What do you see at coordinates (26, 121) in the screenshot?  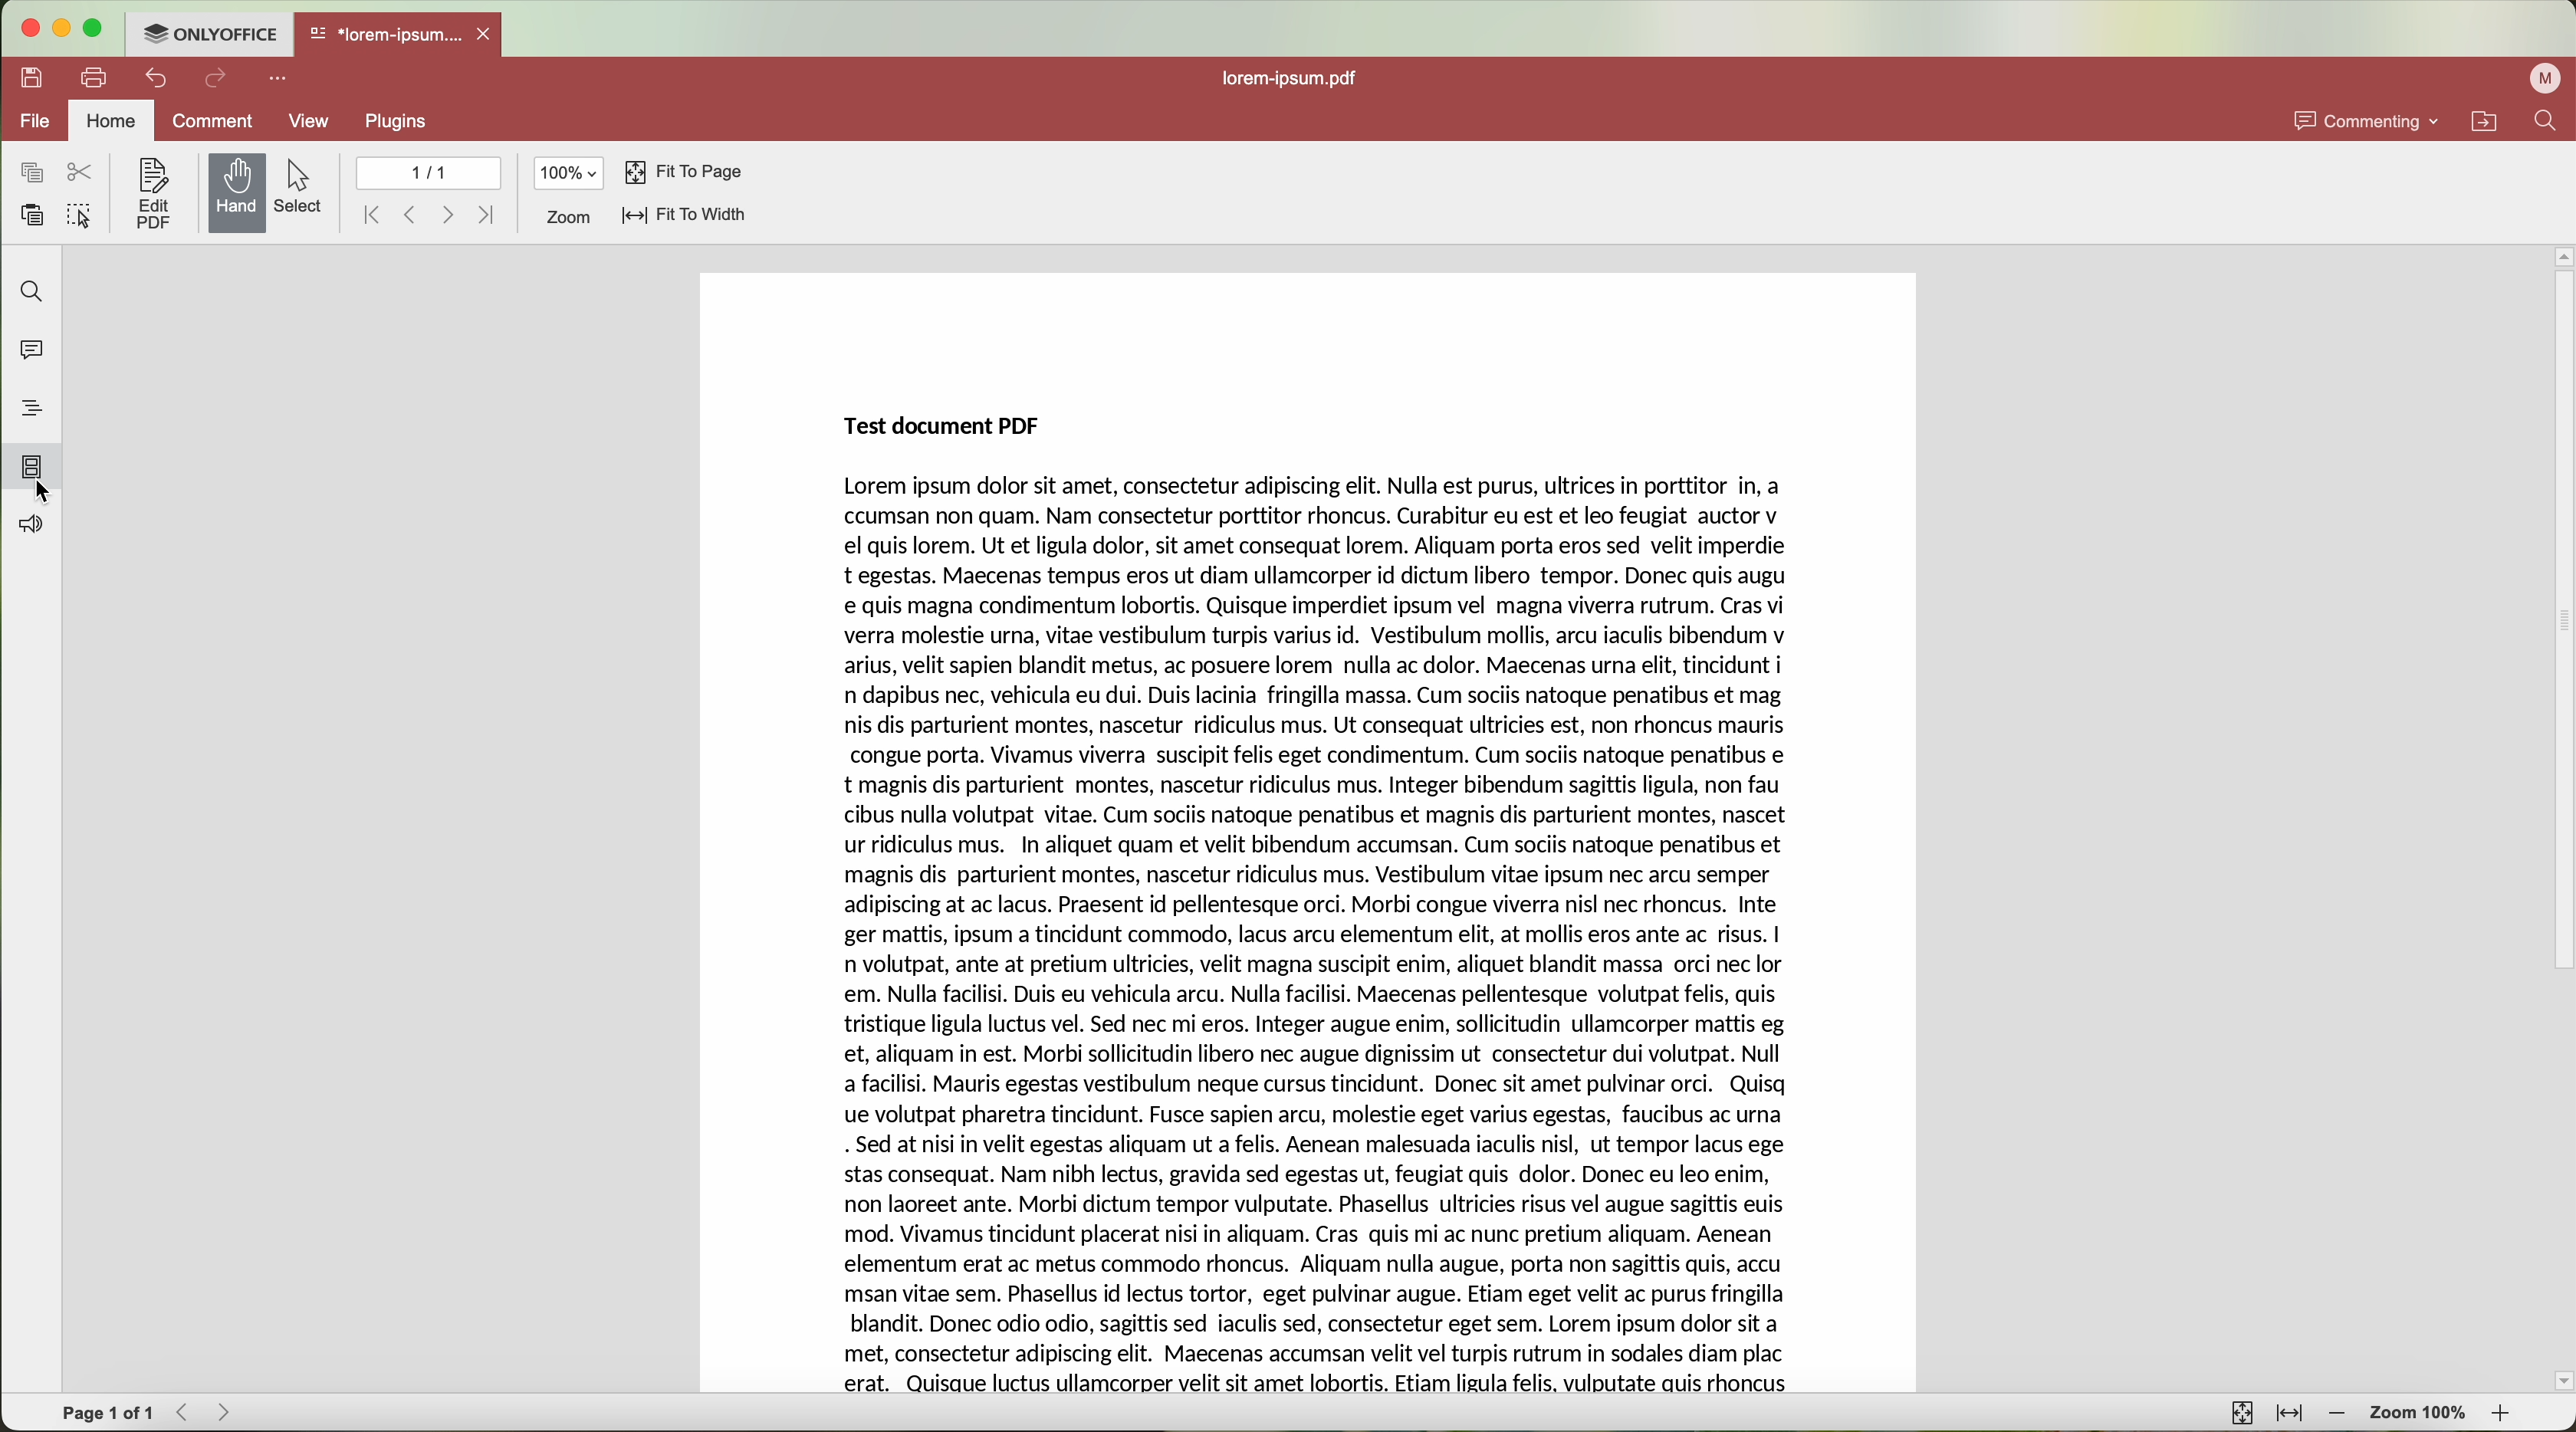 I see `file` at bounding box center [26, 121].